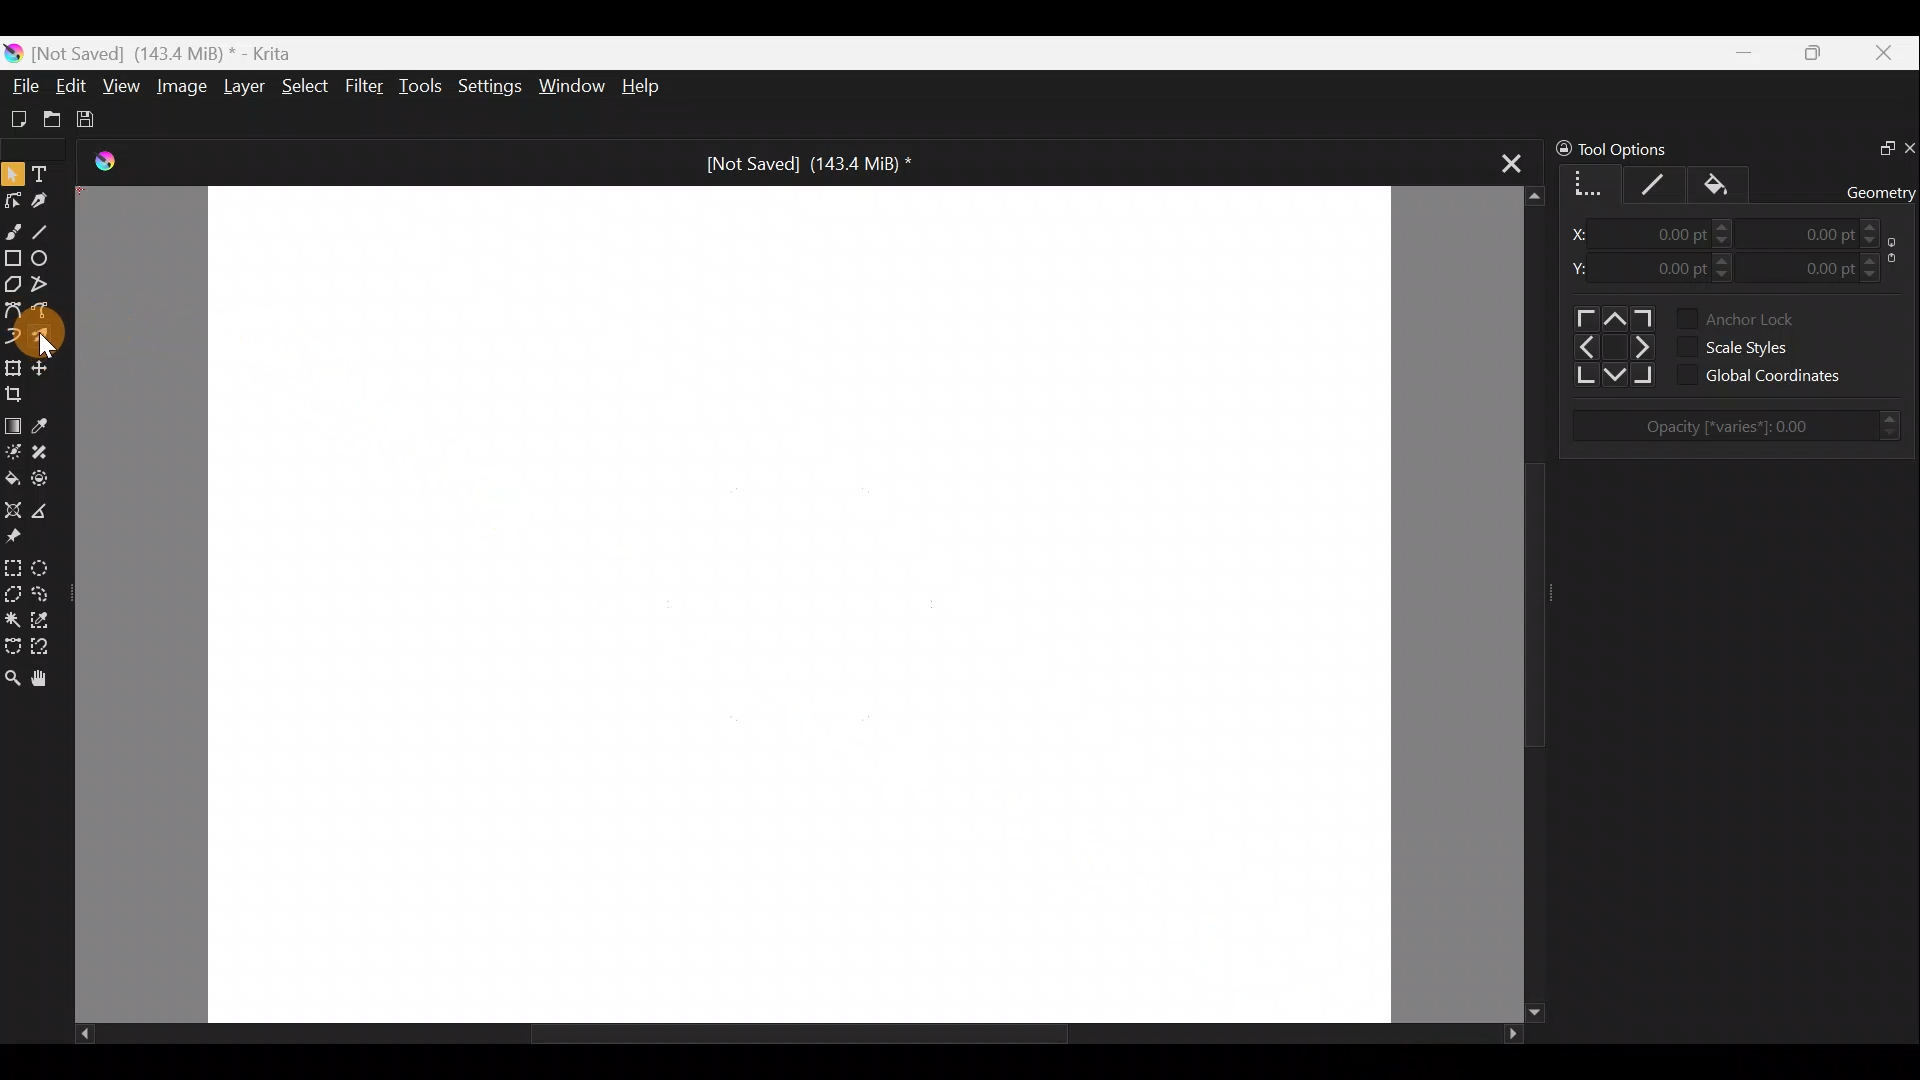 The height and width of the screenshot is (1080, 1920). Describe the element at coordinates (41, 258) in the screenshot. I see `Ellipse` at that location.